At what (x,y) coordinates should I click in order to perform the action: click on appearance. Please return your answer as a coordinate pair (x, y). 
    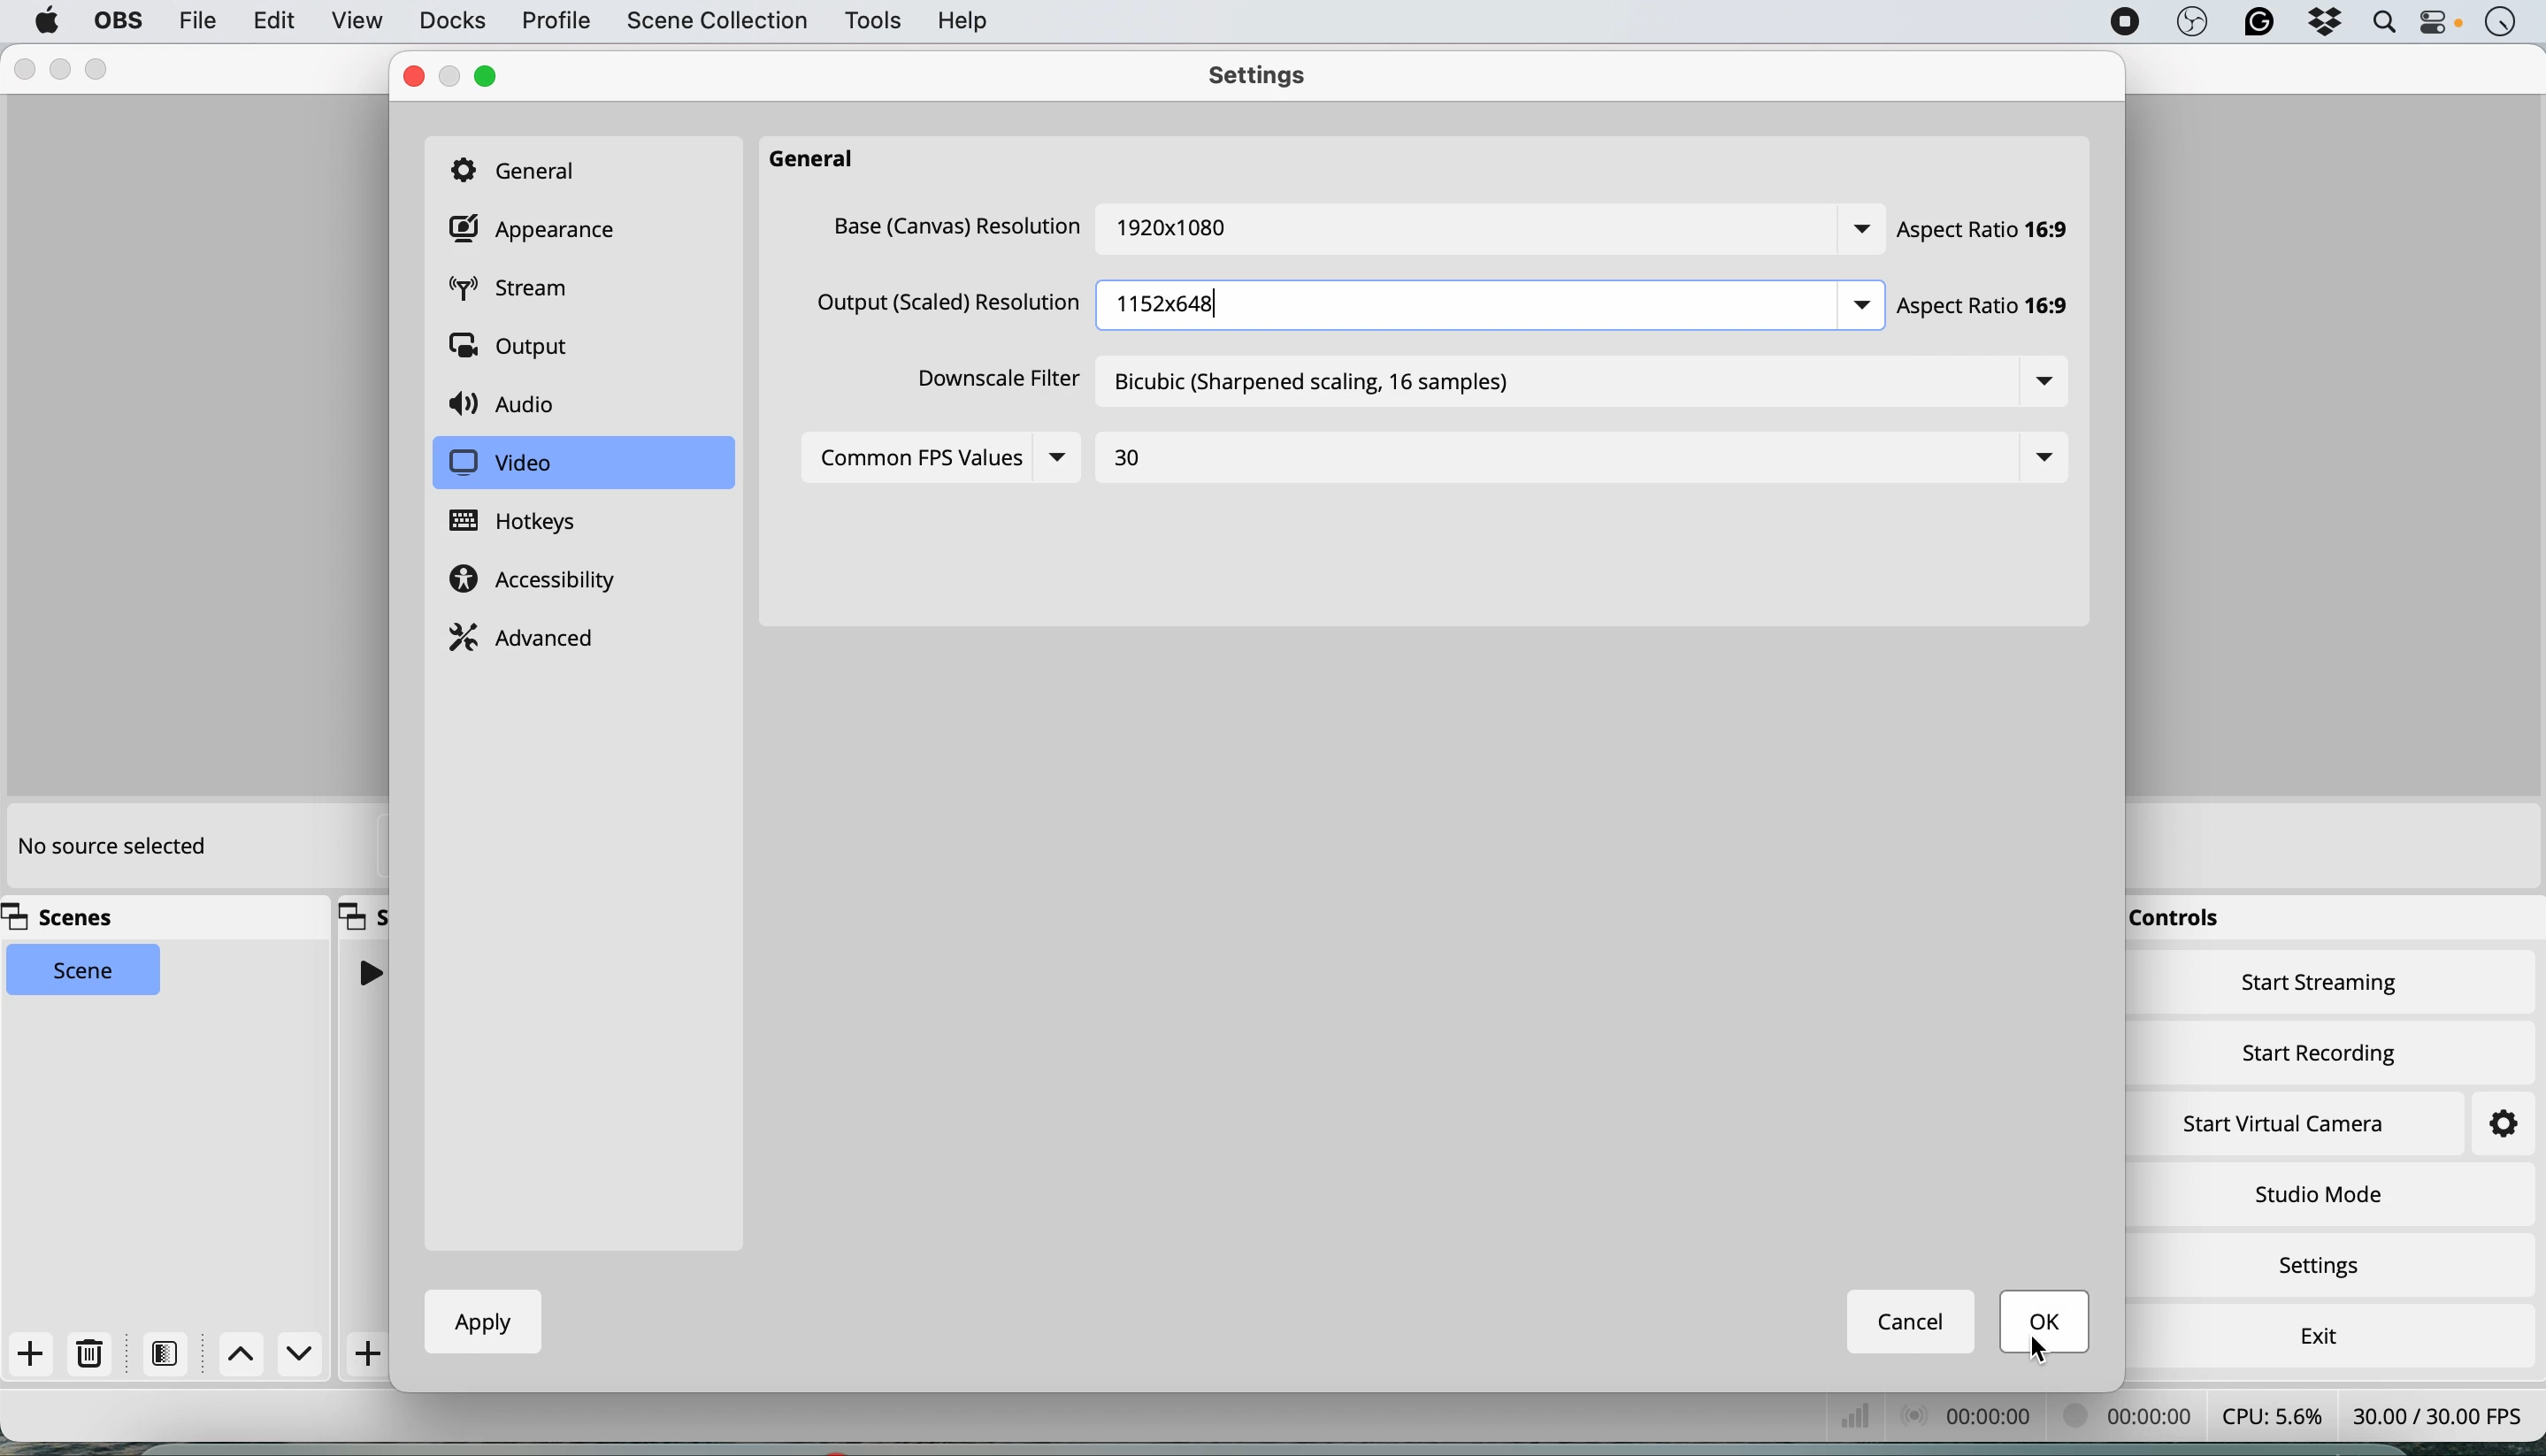
    Looking at the image, I should click on (538, 230).